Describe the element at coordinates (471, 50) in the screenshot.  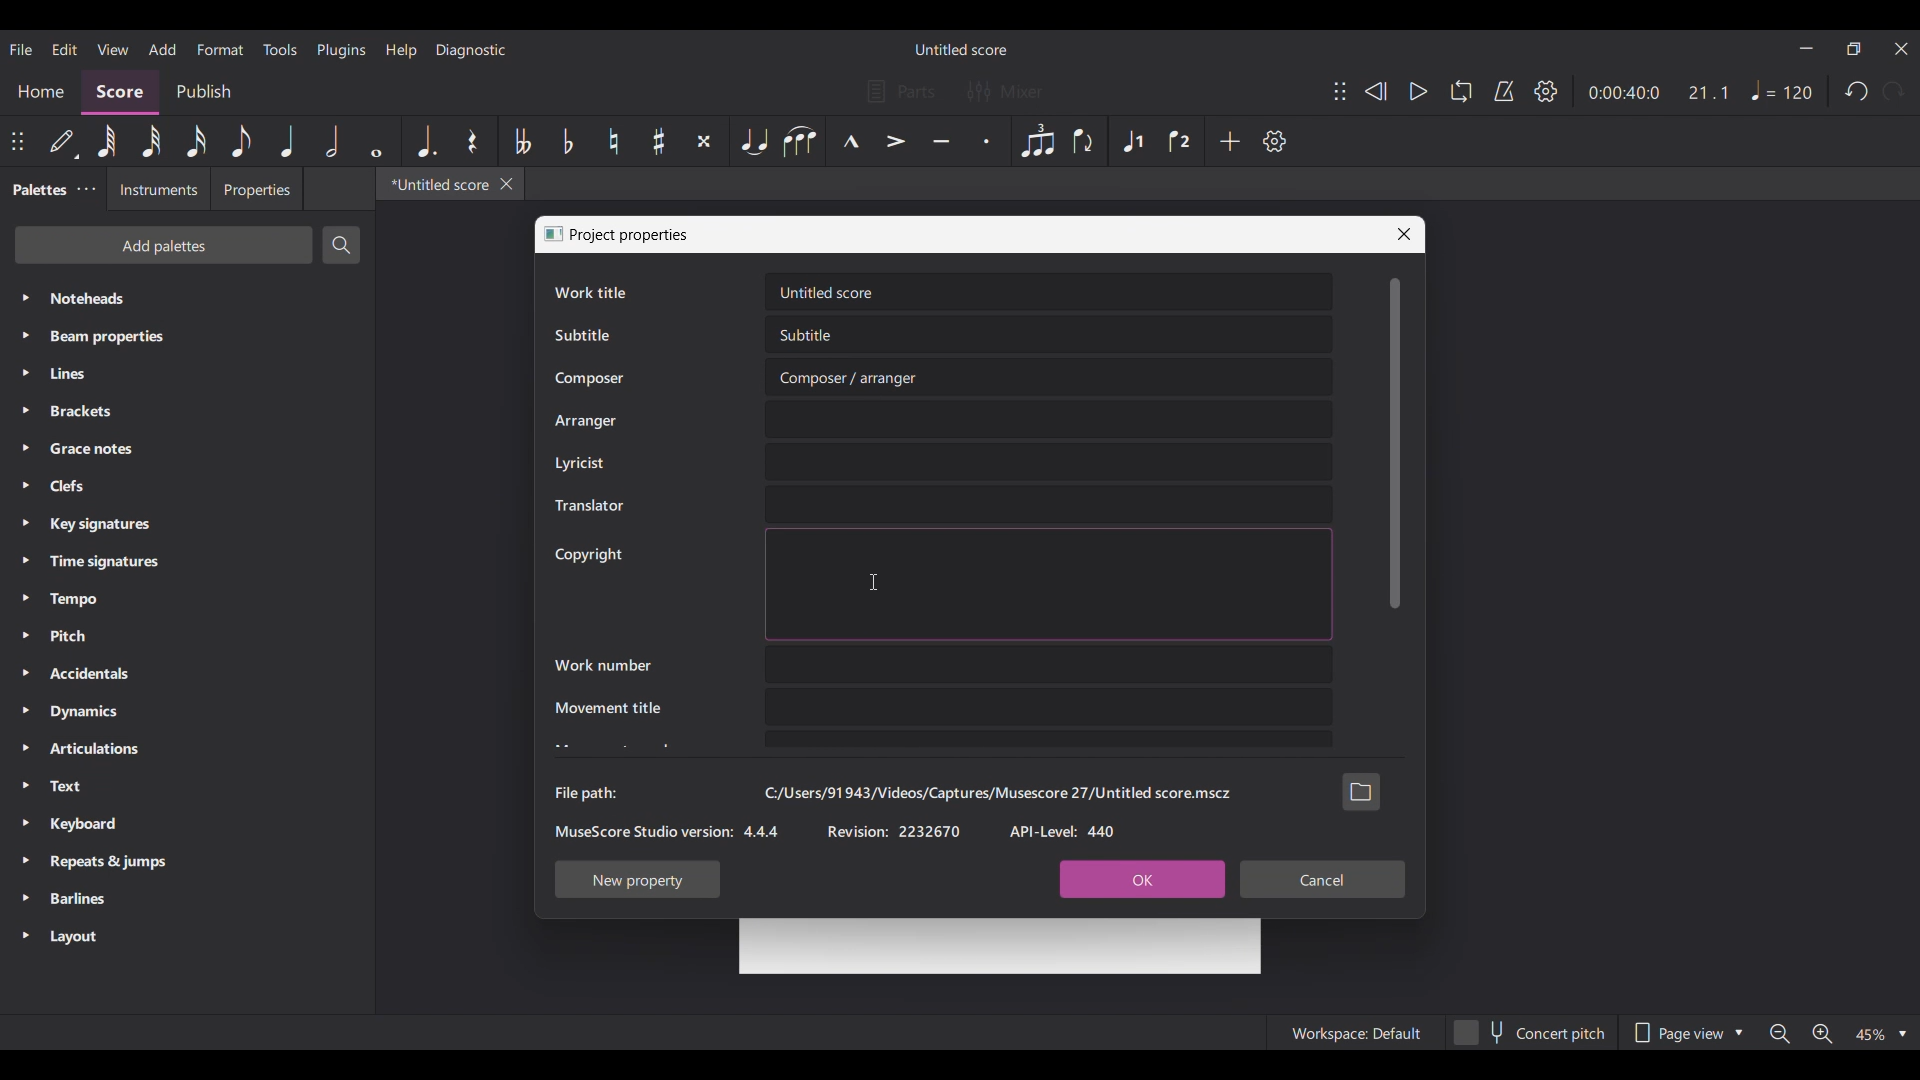
I see `Diagnostic menu` at that location.